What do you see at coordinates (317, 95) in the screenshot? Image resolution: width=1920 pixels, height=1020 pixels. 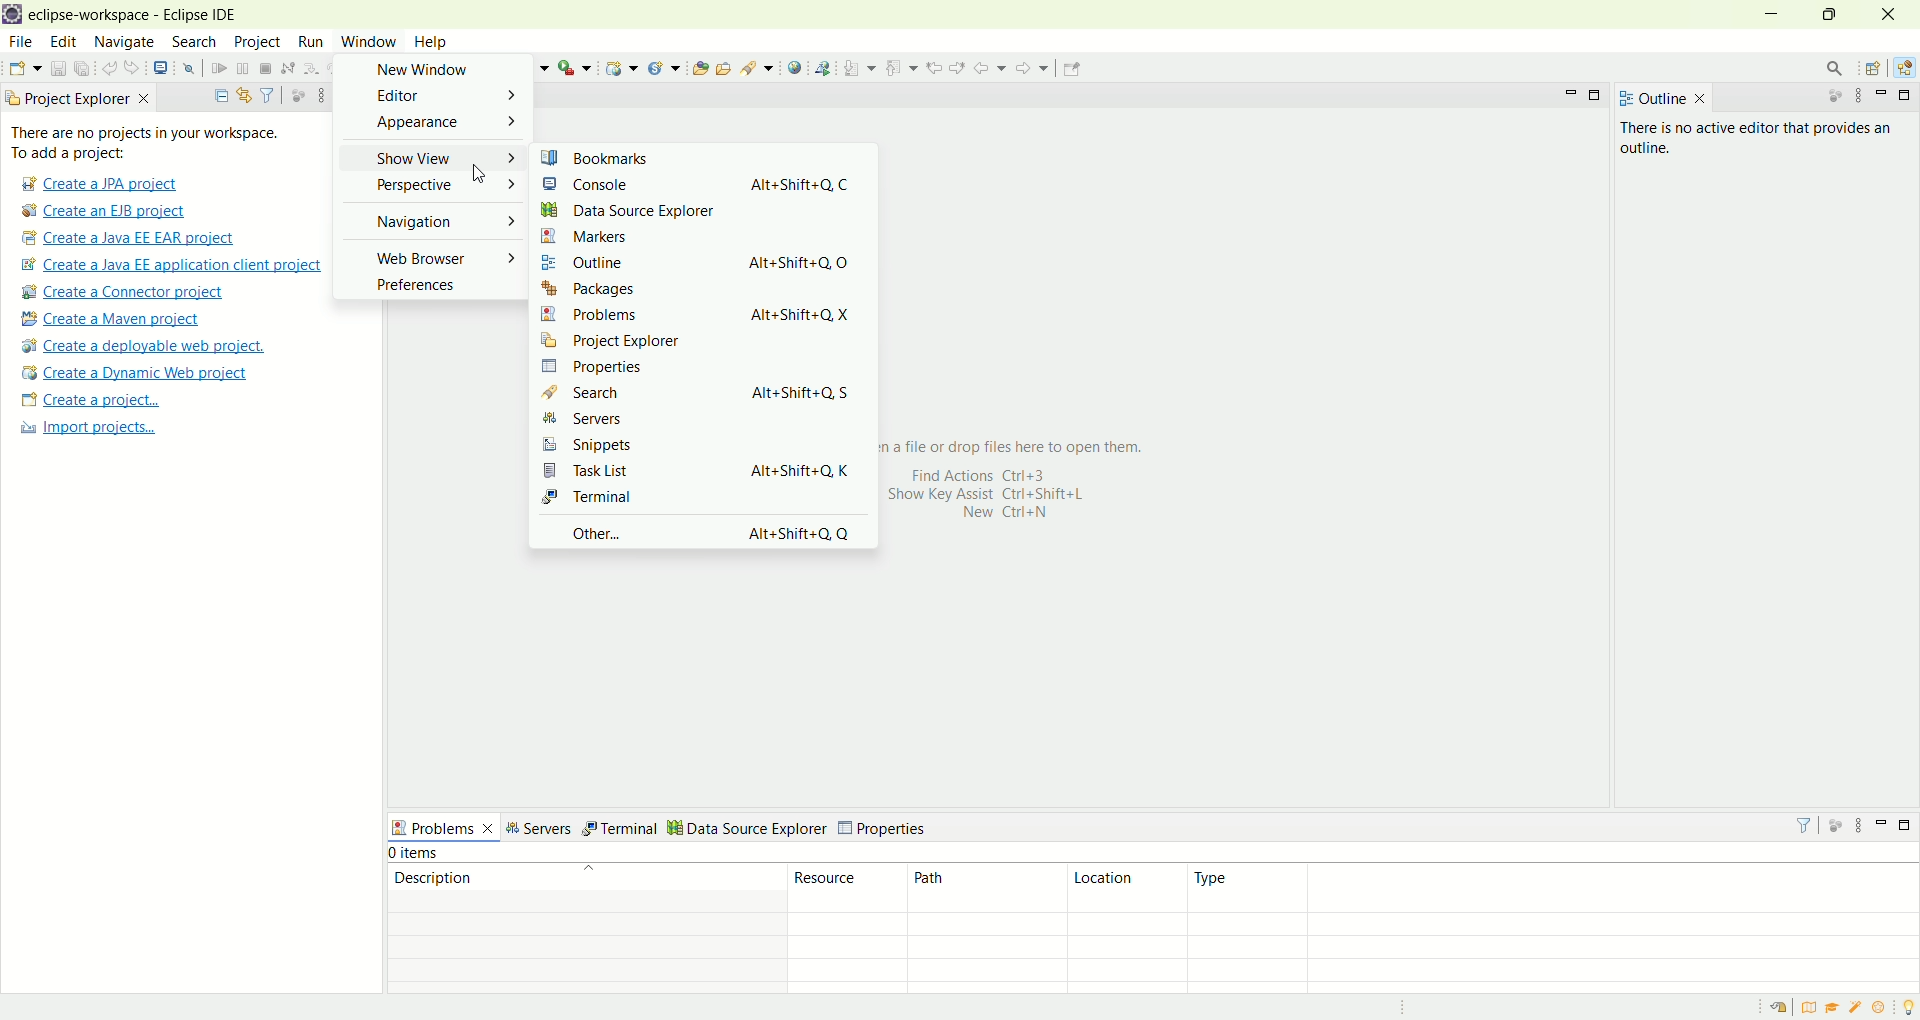 I see `view menu` at bounding box center [317, 95].